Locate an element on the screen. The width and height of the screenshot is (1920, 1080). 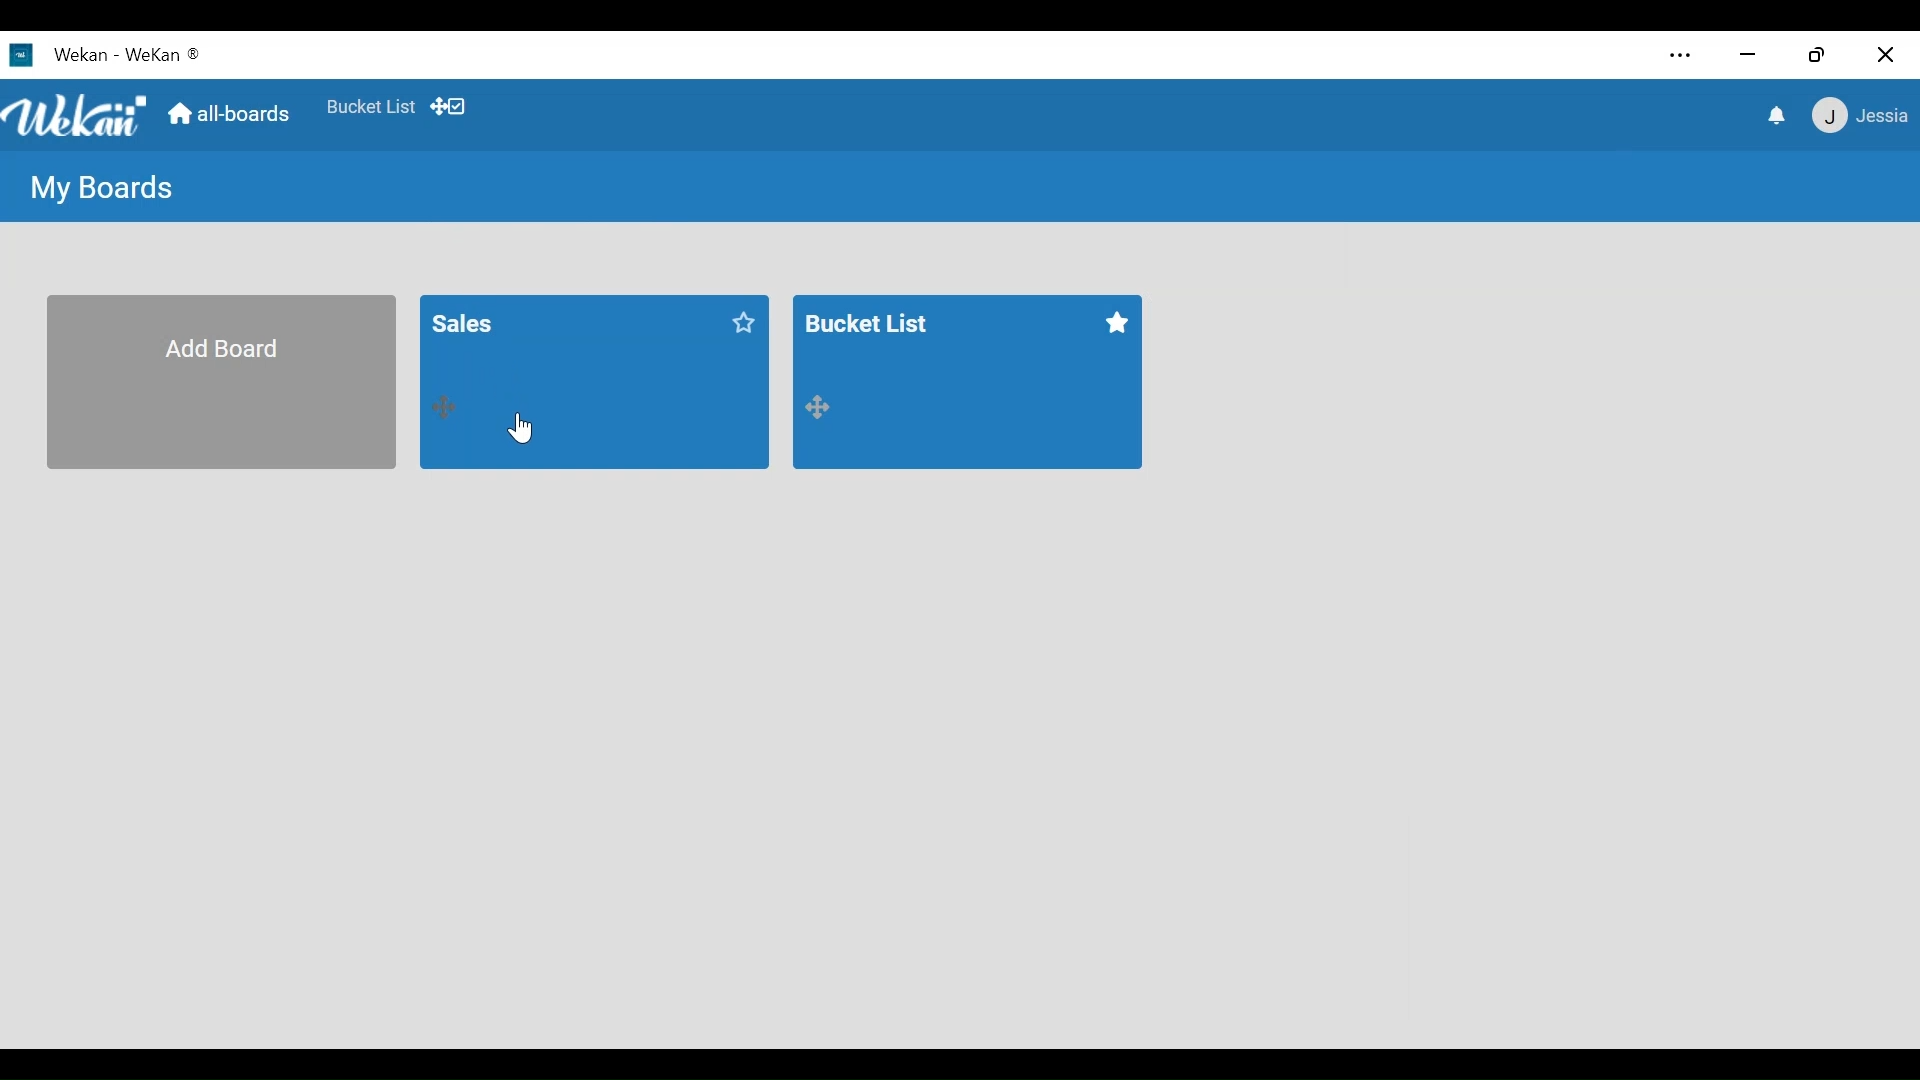
Cursor is located at coordinates (520, 430).